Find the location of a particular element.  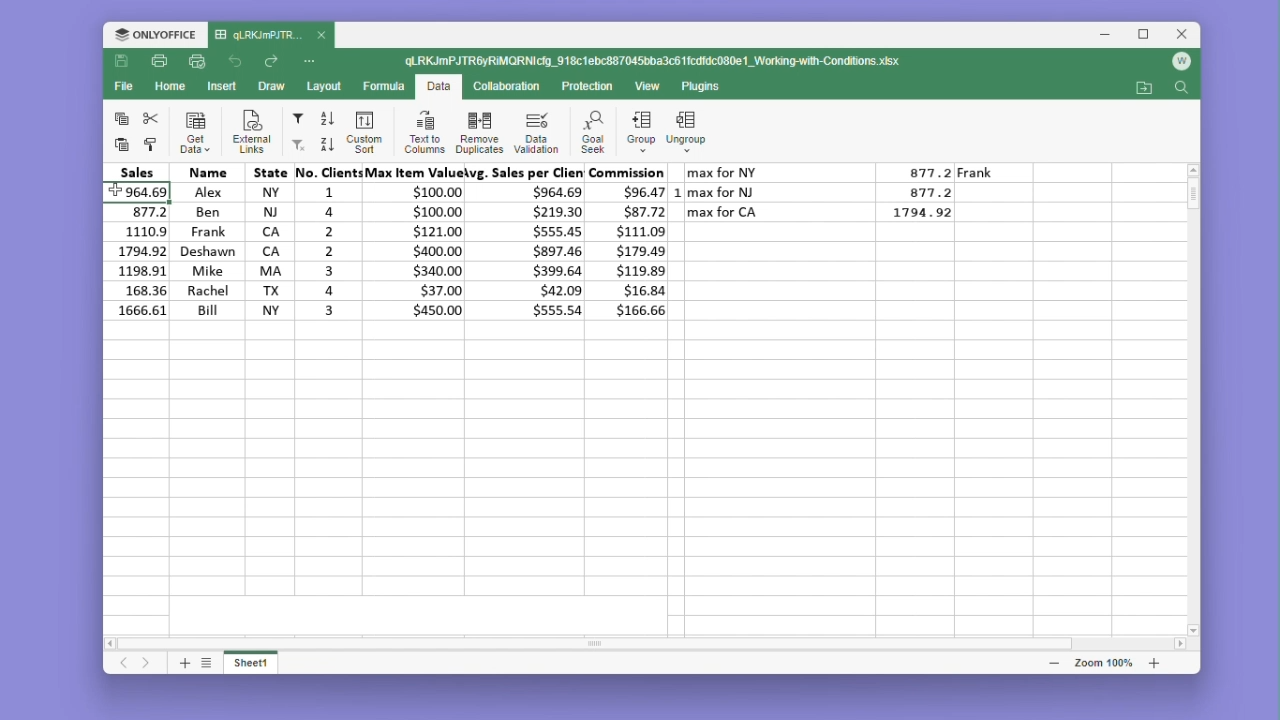

Custom filter is located at coordinates (296, 145).